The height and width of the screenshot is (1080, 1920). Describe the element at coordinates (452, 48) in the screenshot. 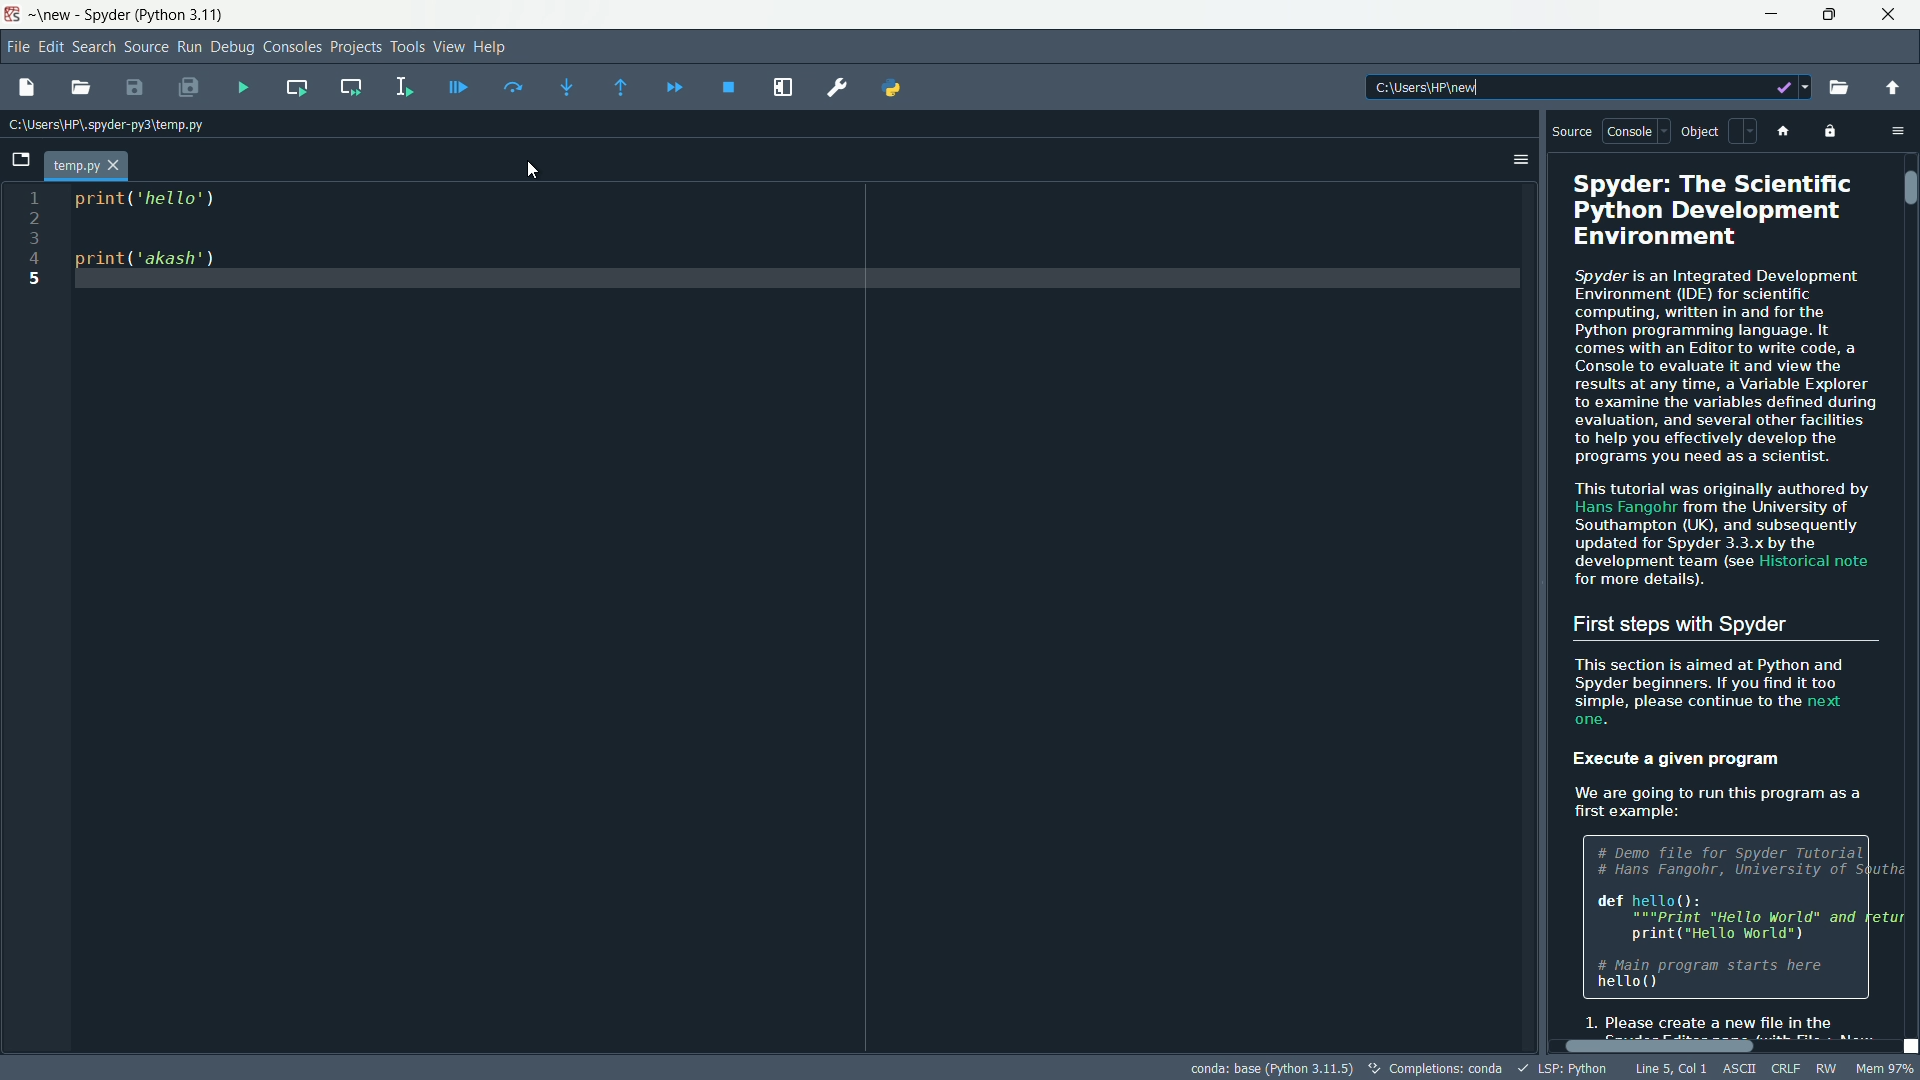

I see `view menu` at that location.